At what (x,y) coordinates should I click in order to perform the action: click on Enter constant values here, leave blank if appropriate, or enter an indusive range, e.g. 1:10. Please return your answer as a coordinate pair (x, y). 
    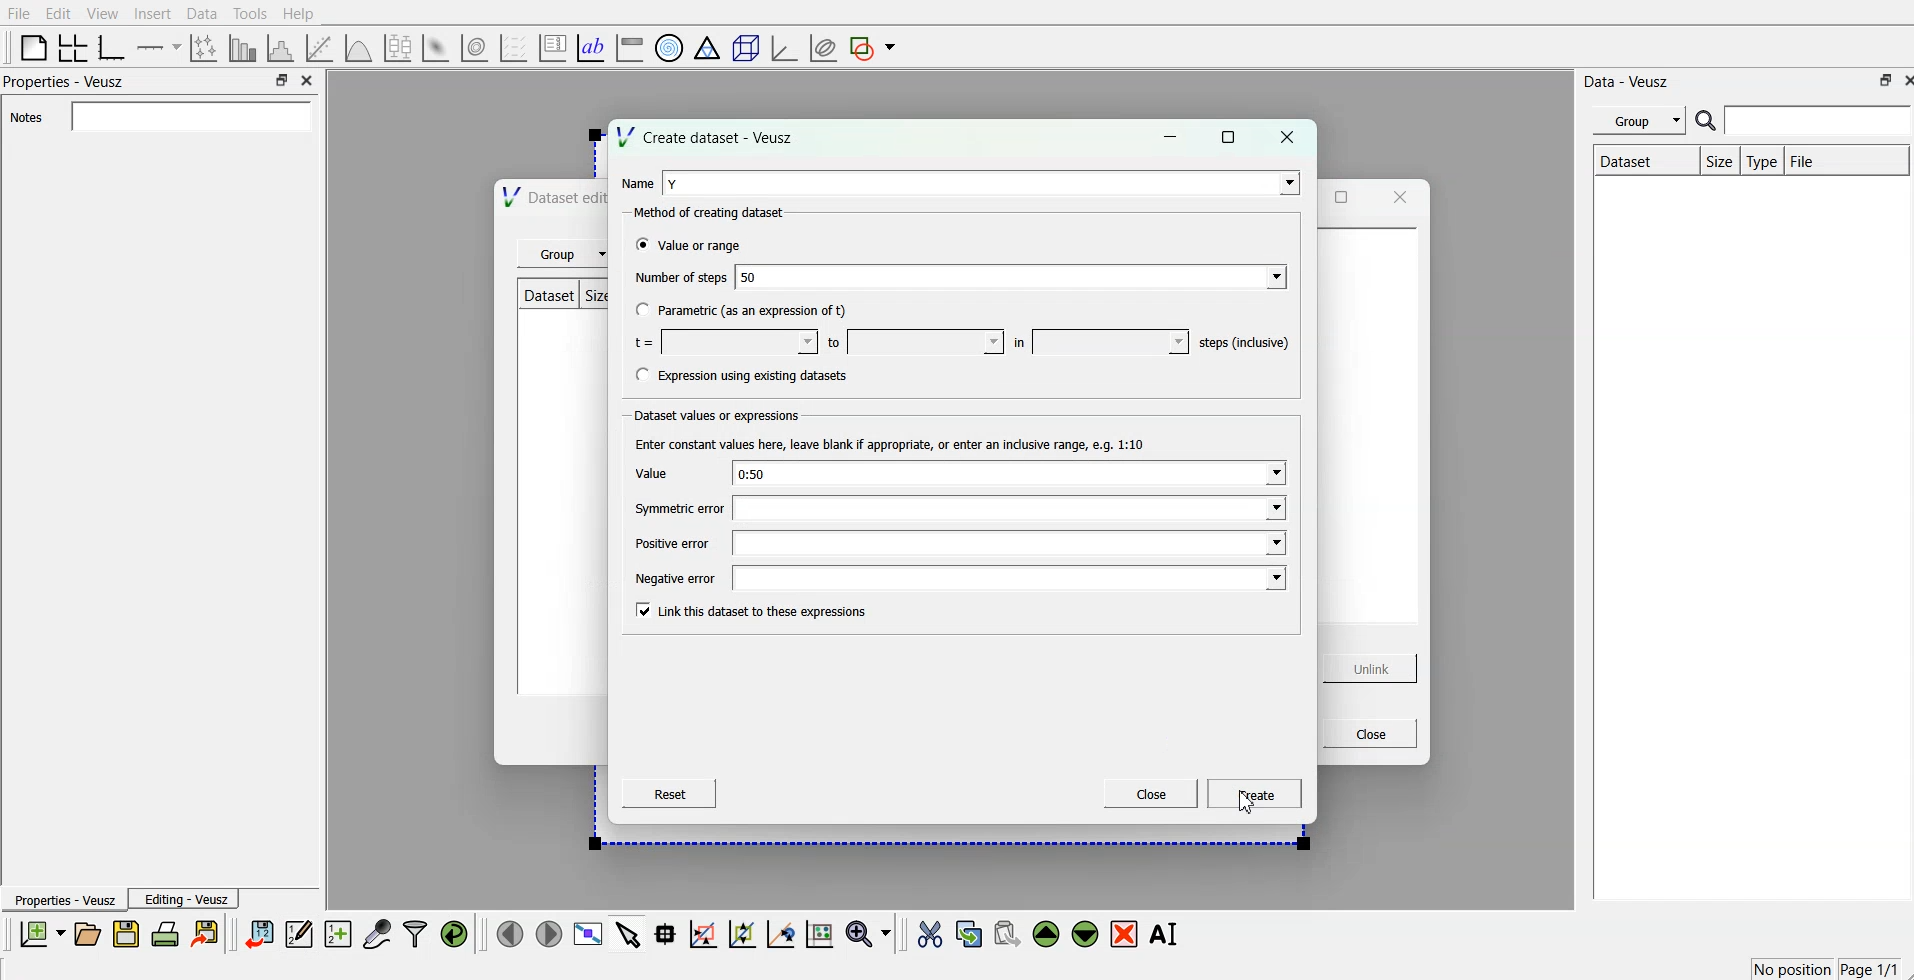
    Looking at the image, I should click on (895, 446).